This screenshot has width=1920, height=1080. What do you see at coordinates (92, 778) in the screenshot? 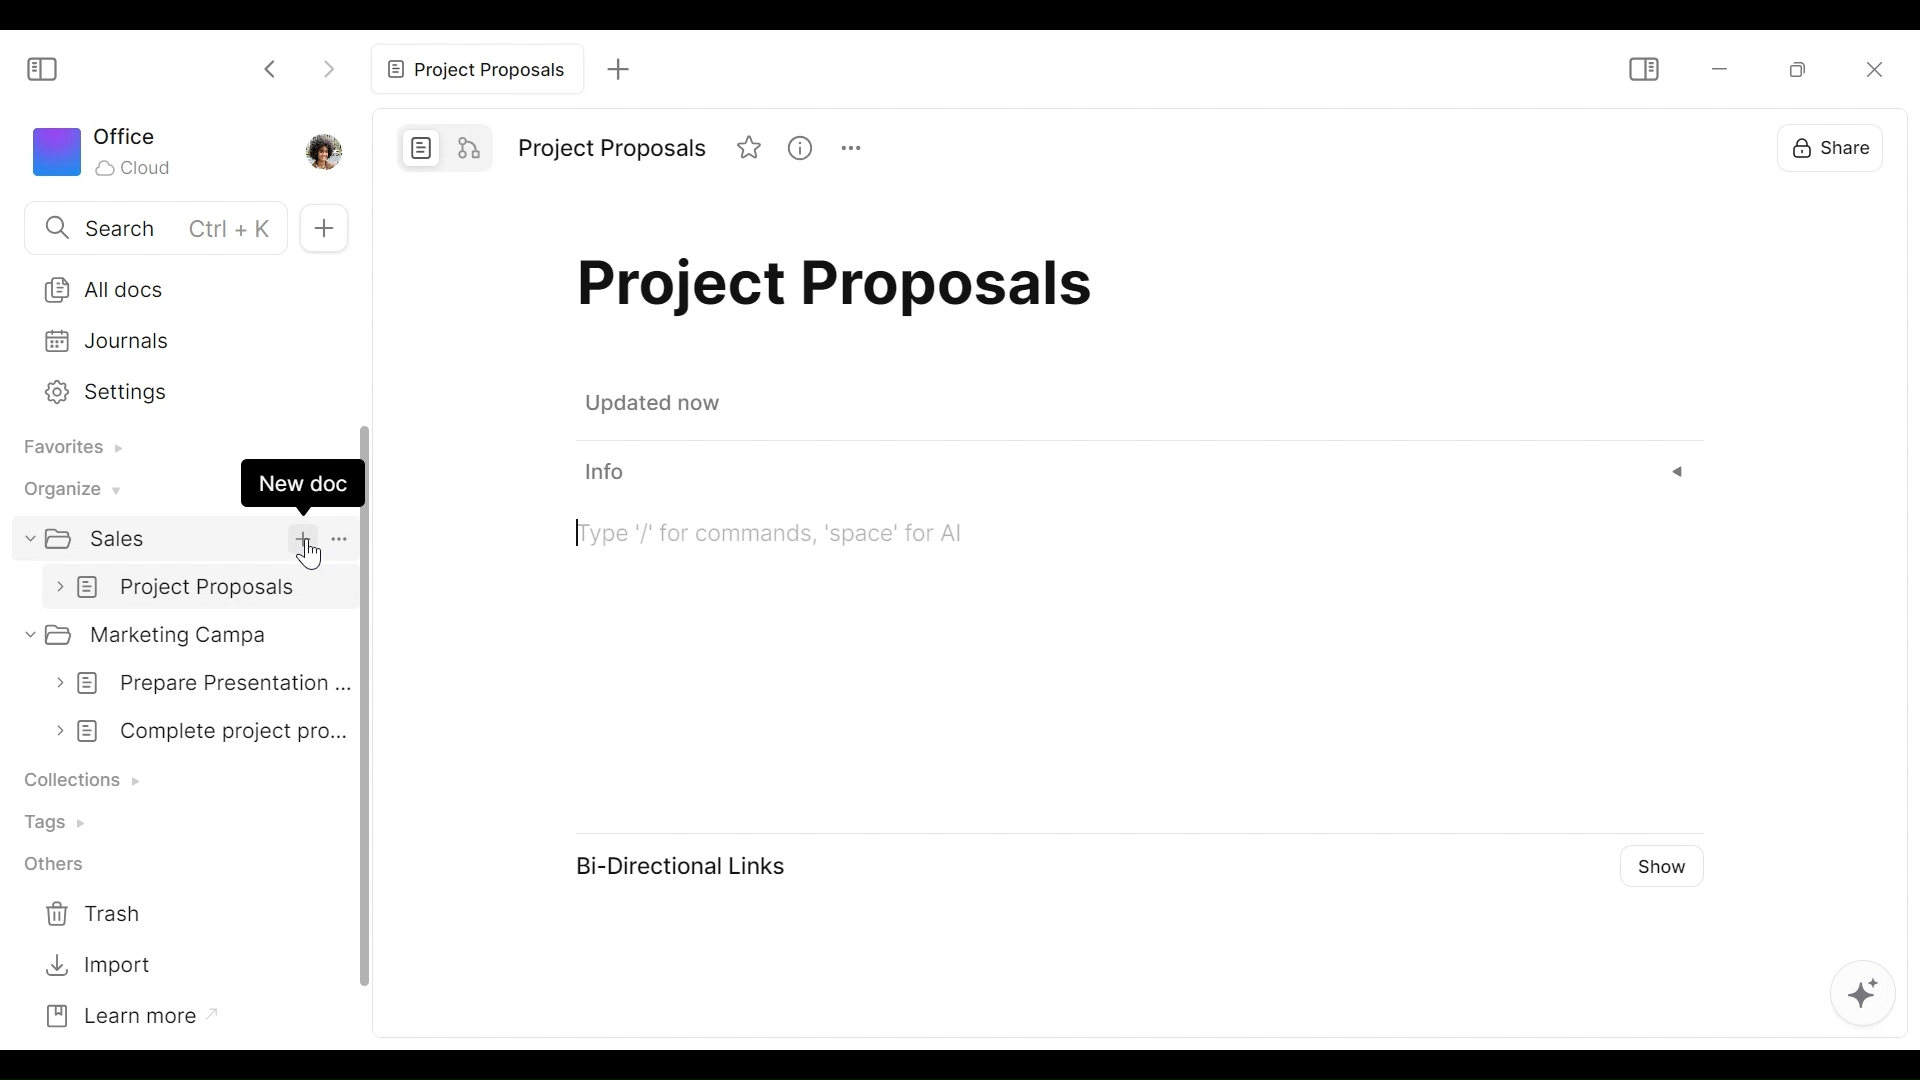
I see `Collection` at bounding box center [92, 778].